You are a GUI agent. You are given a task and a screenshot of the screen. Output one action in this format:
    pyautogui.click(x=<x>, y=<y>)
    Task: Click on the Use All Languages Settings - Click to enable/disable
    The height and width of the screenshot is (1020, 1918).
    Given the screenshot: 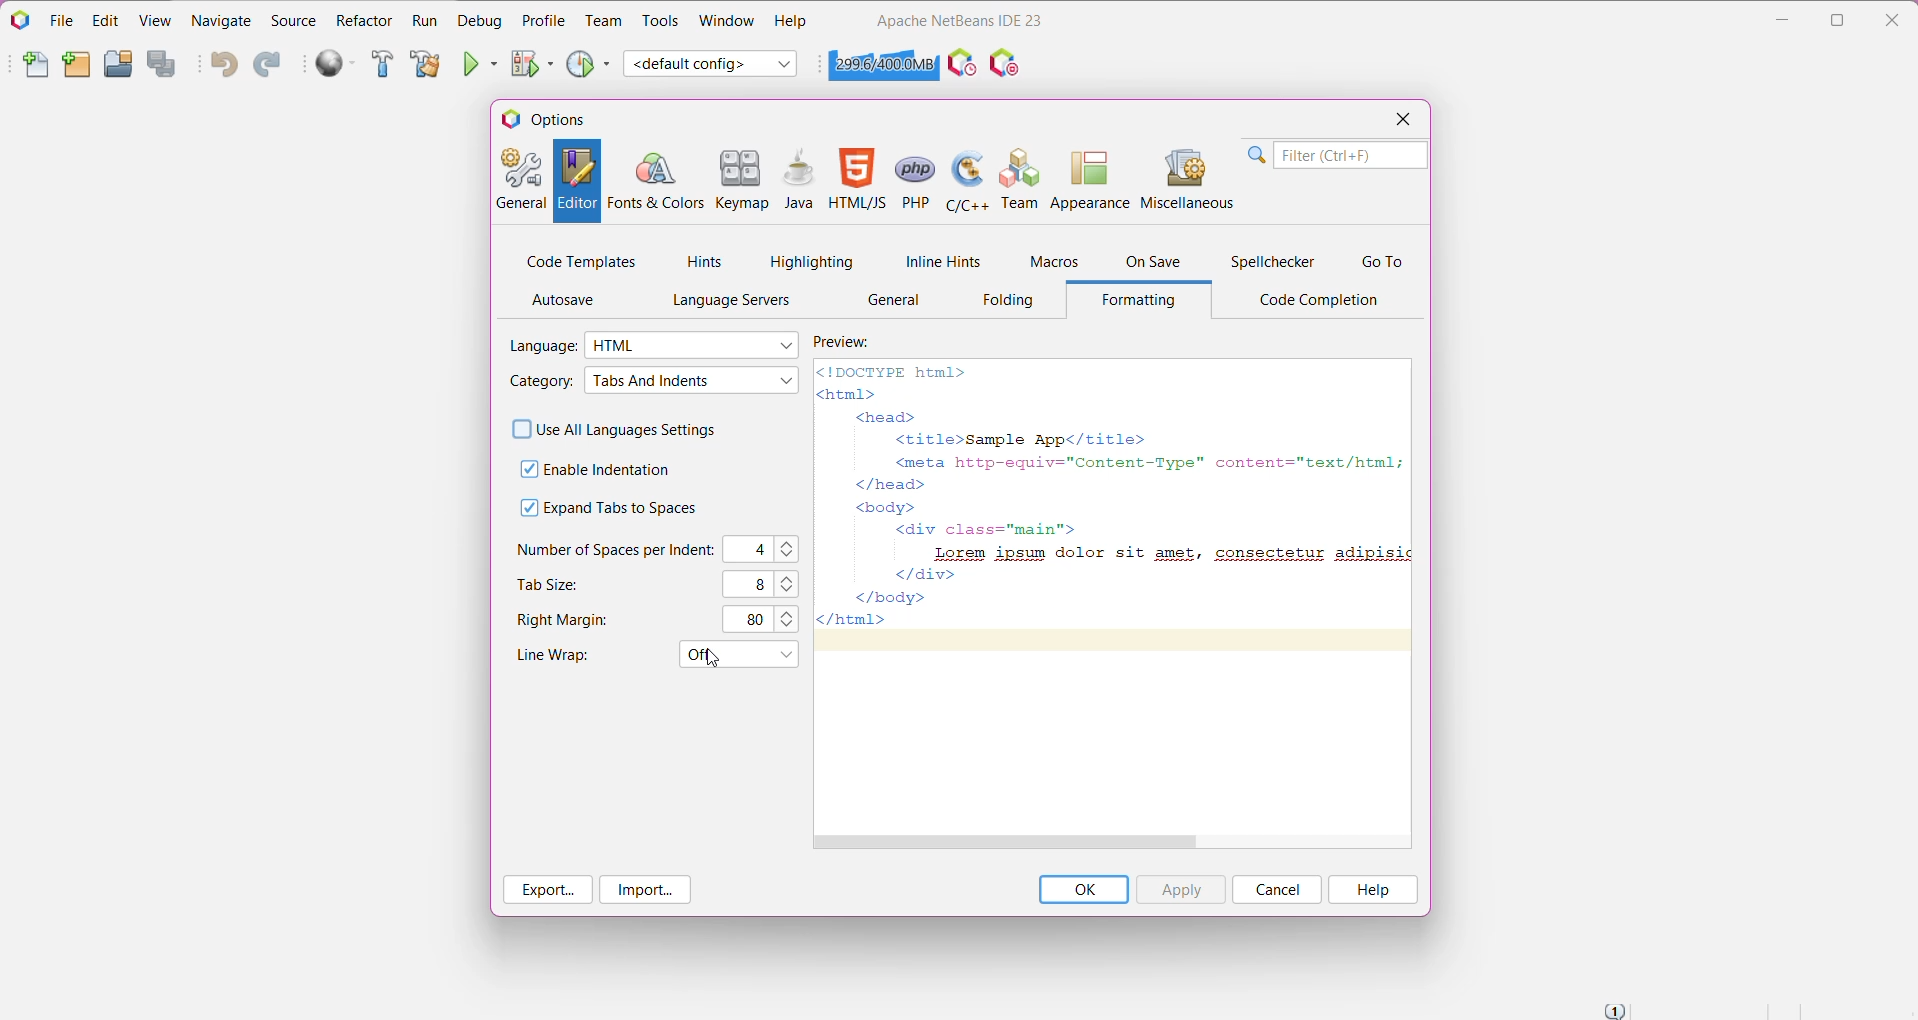 What is the action you would take?
    pyautogui.click(x=615, y=427)
    